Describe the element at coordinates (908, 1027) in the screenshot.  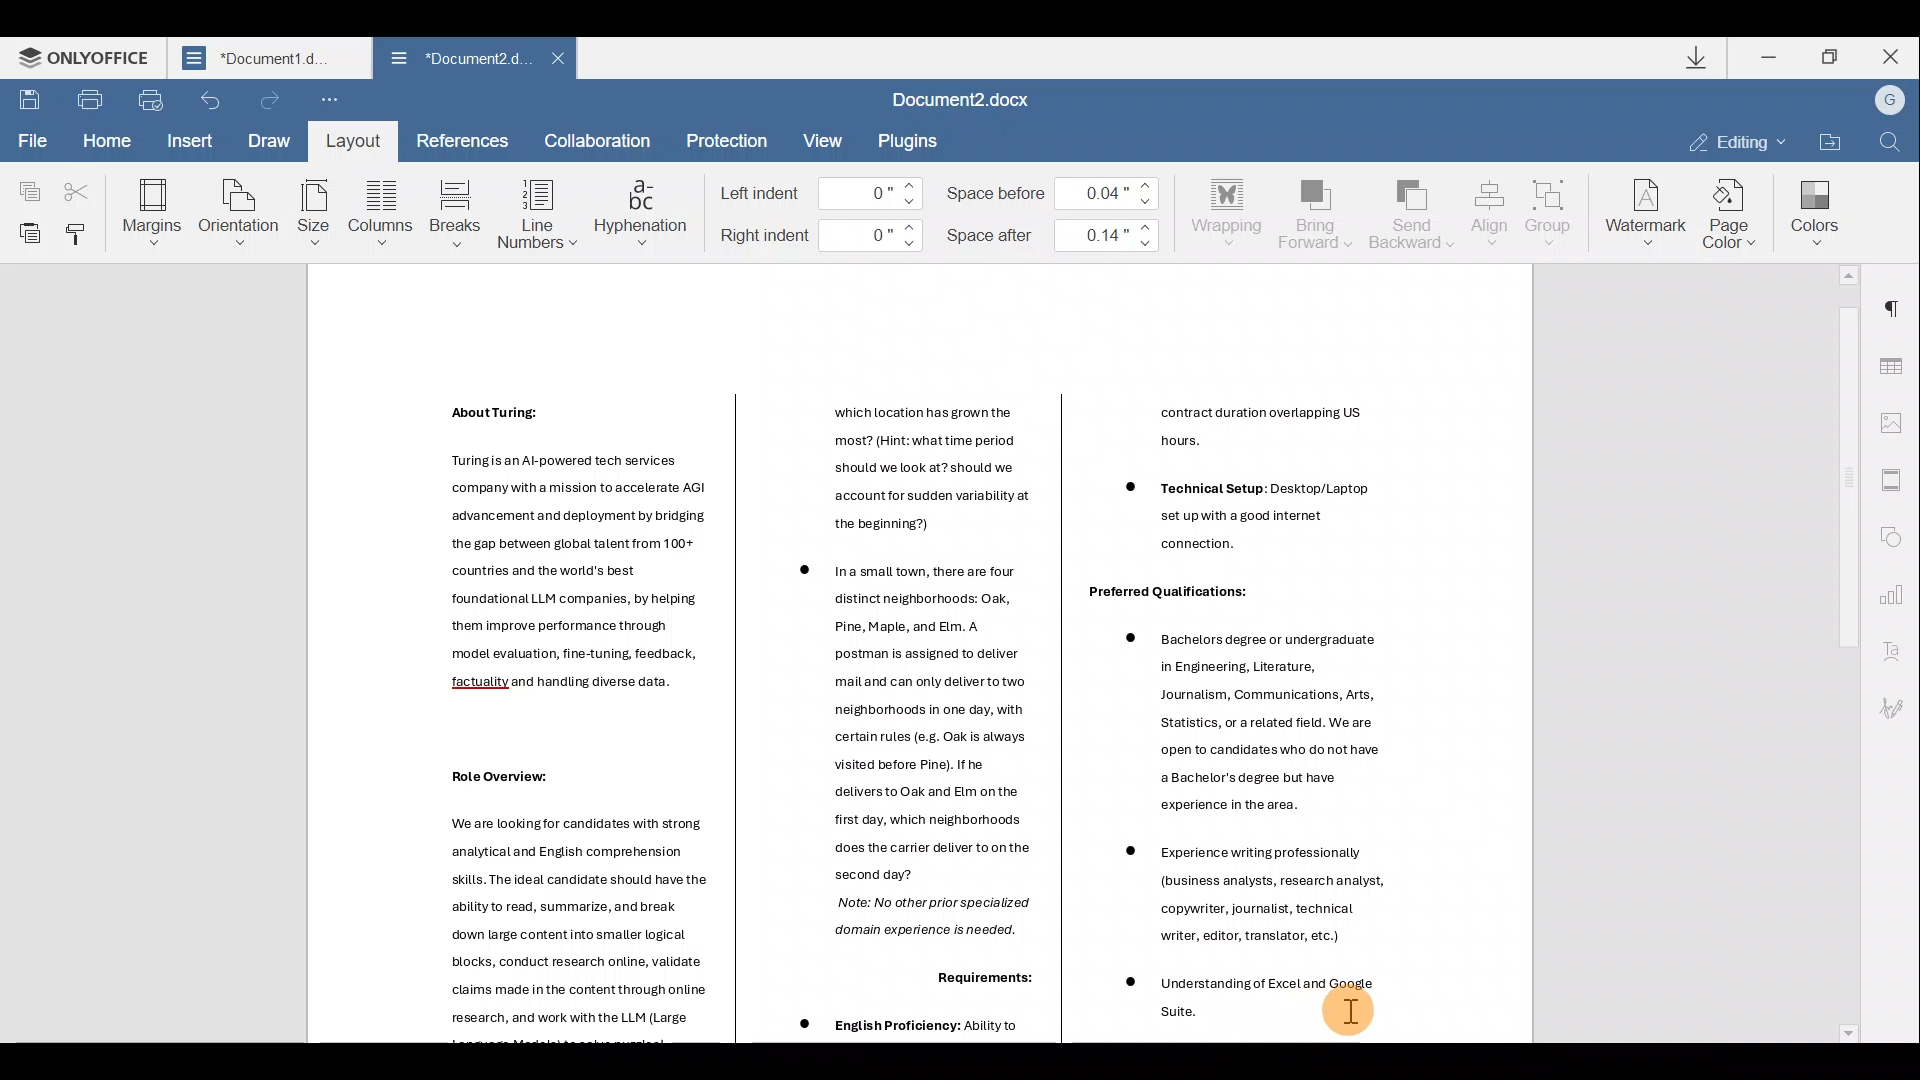
I see `` at that location.